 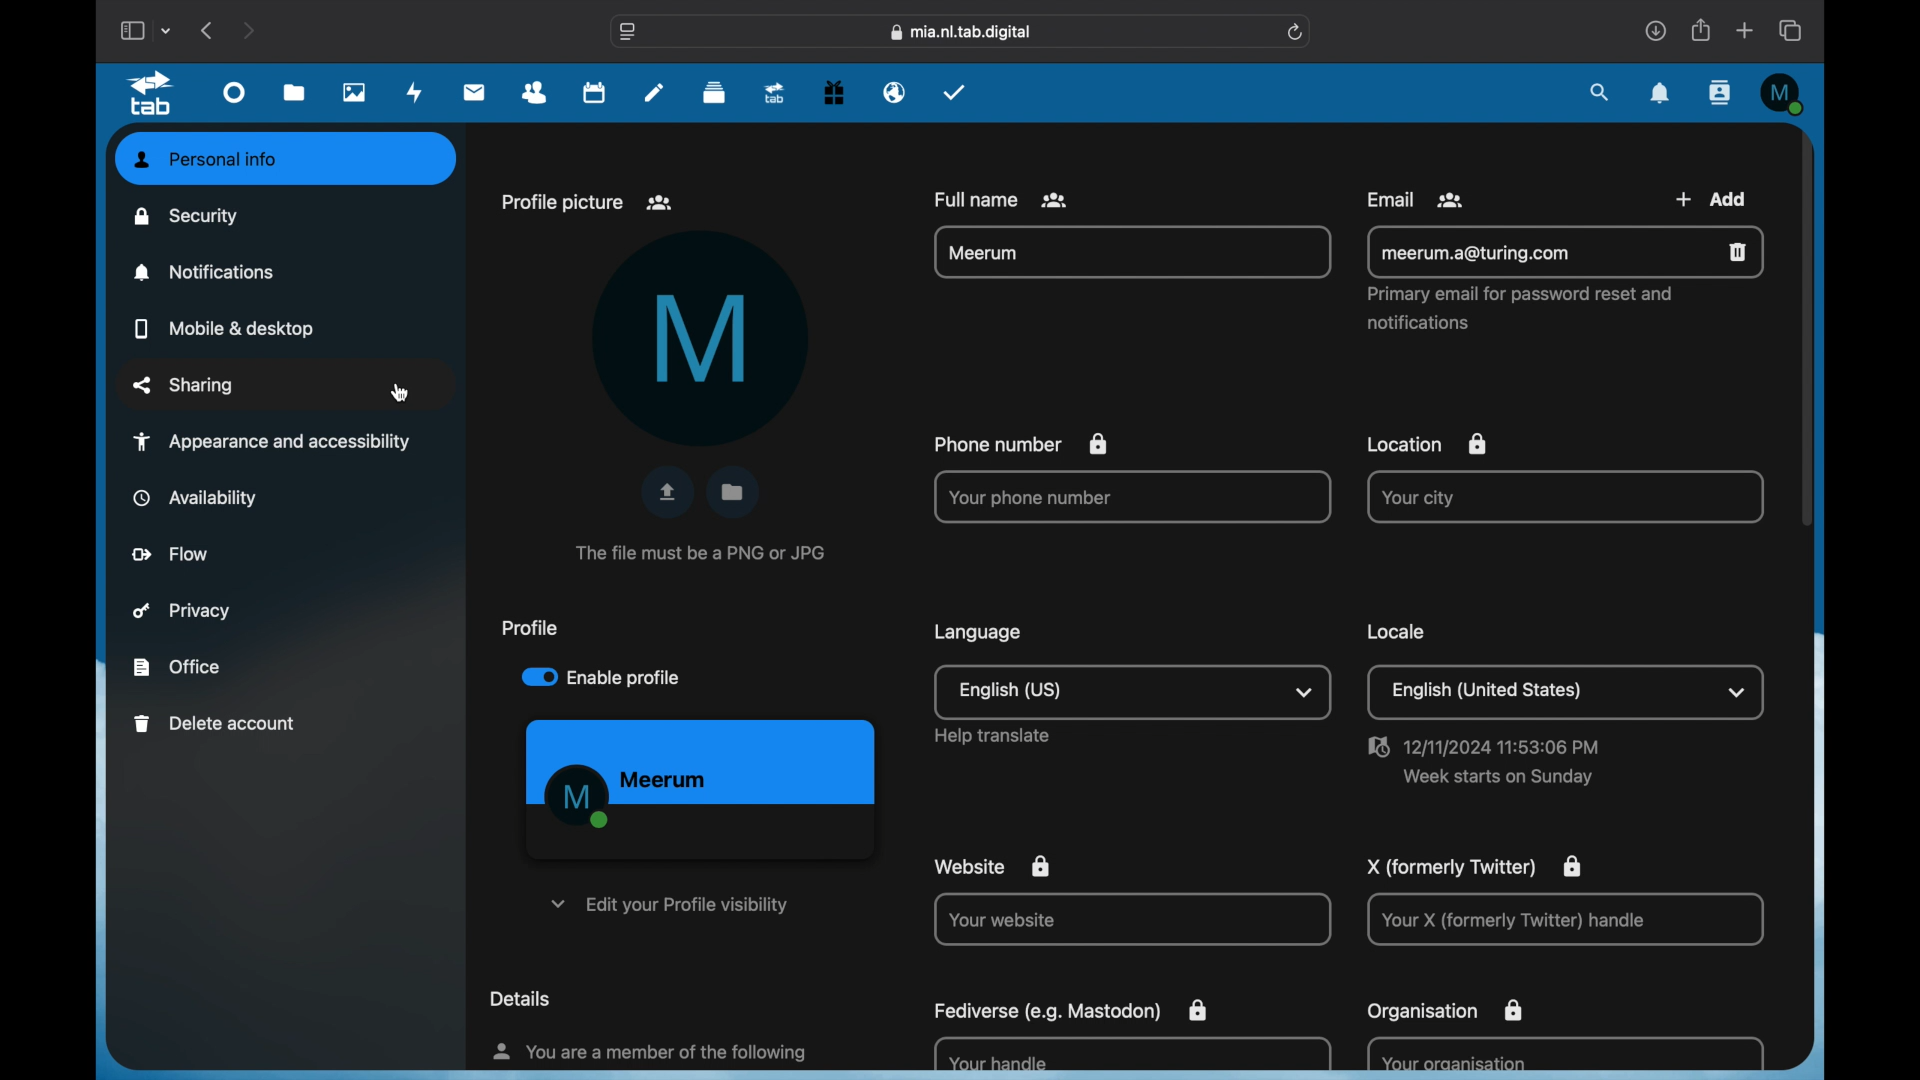 What do you see at coordinates (1660, 94) in the screenshot?
I see `notifications` at bounding box center [1660, 94].